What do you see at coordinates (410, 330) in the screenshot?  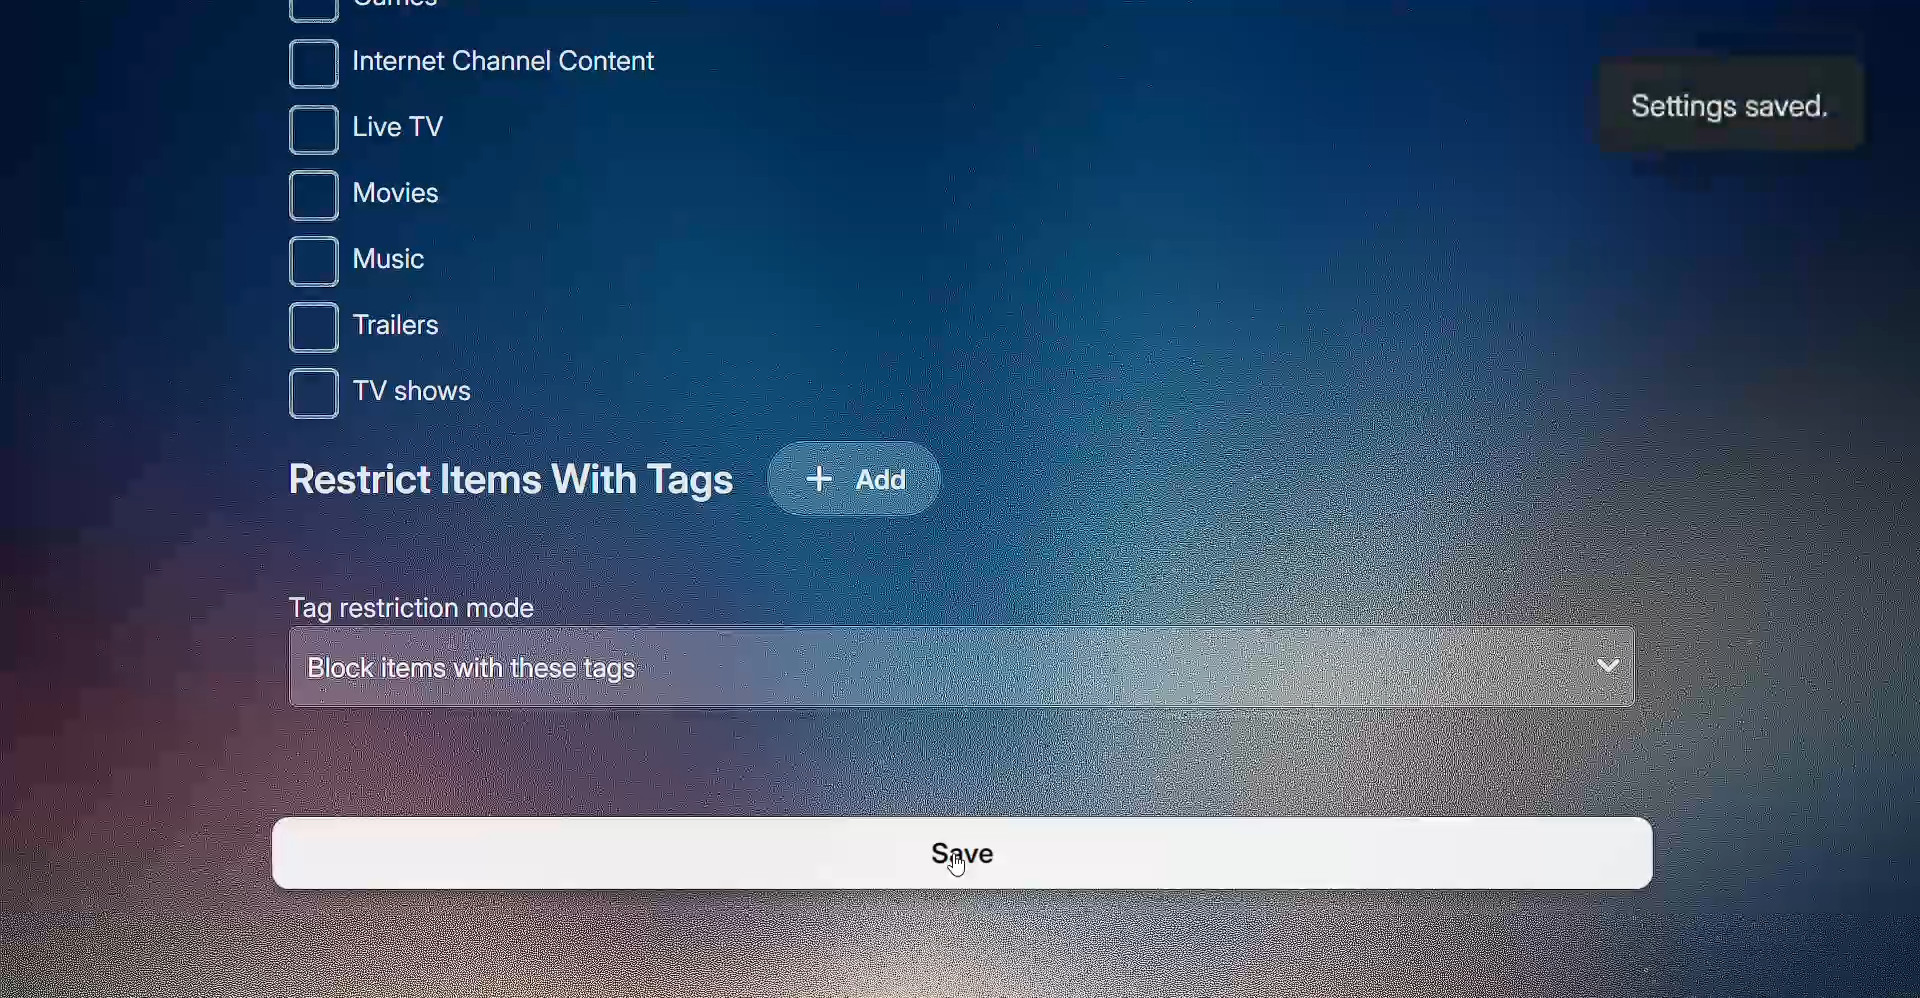 I see `Trailers` at bounding box center [410, 330].